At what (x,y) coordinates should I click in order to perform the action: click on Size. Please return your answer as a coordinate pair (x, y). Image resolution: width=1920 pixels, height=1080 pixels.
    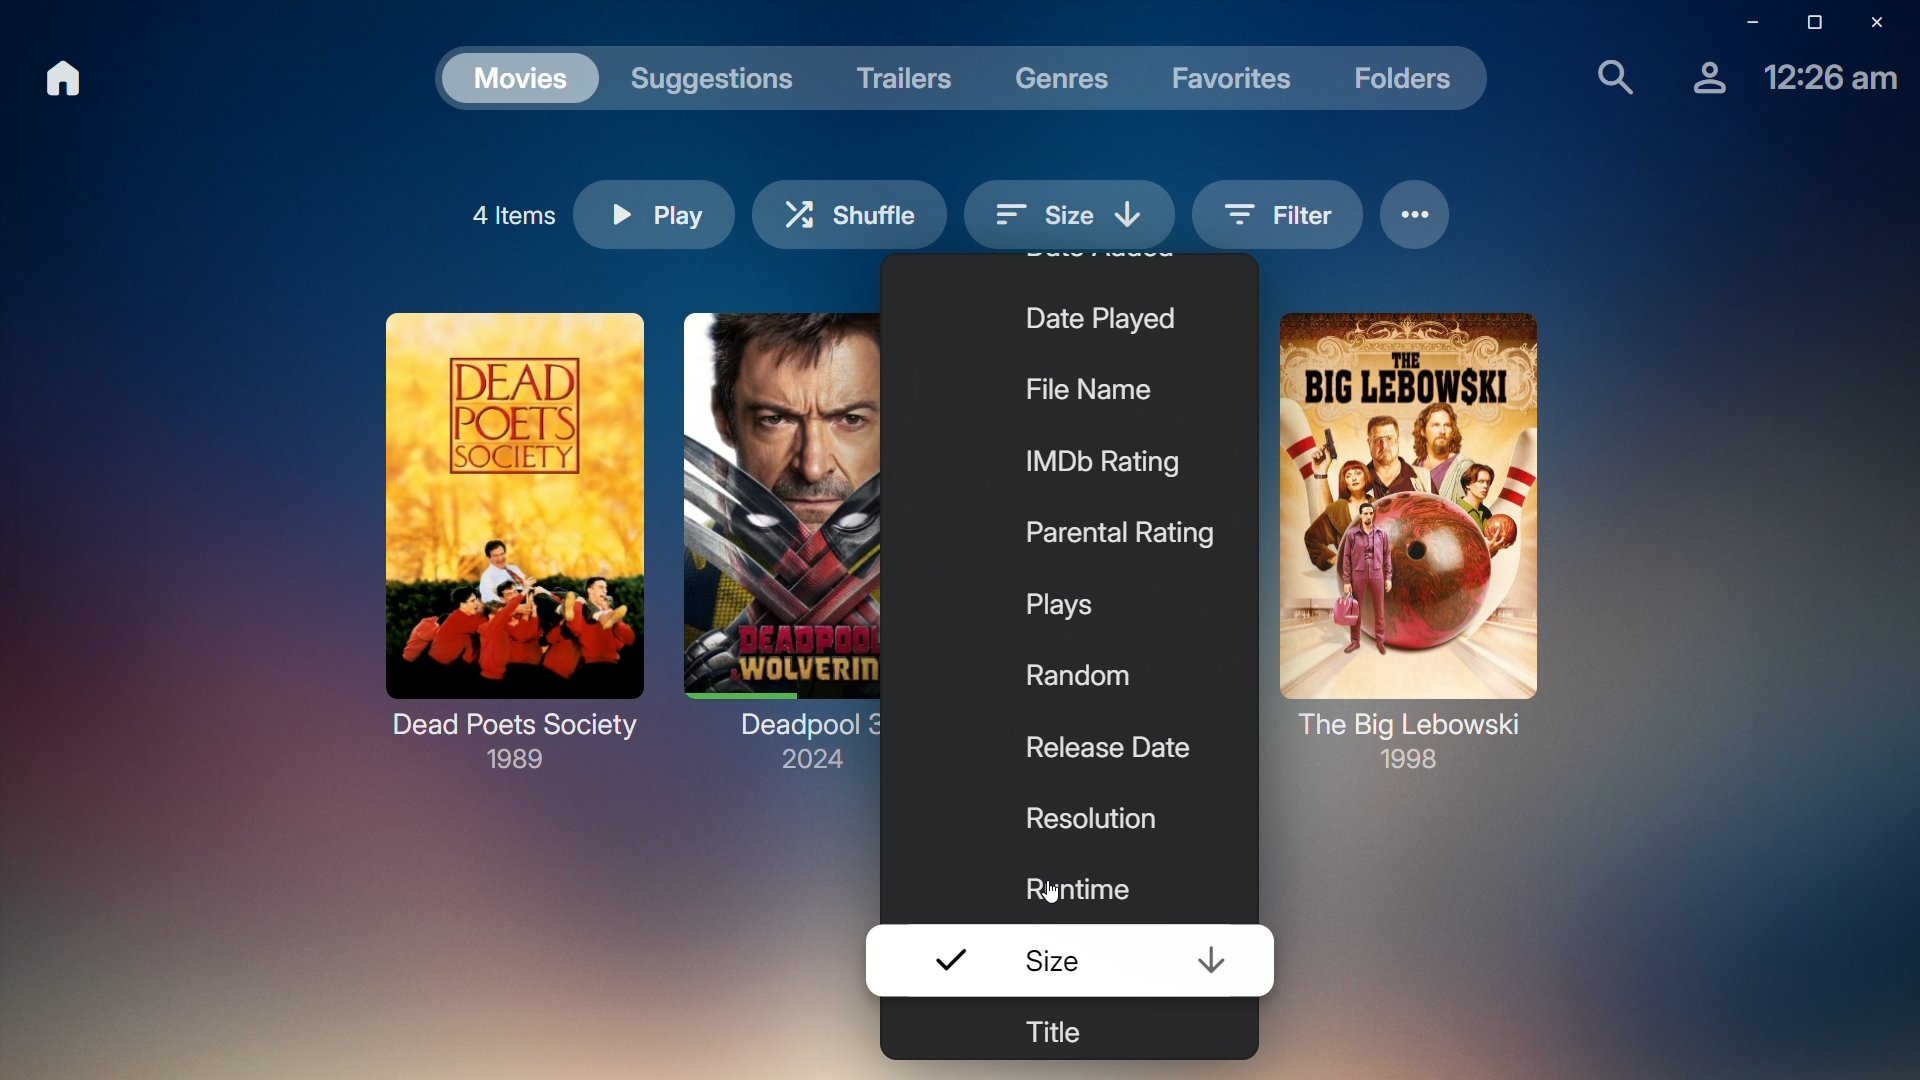
    Looking at the image, I should click on (1053, 965).